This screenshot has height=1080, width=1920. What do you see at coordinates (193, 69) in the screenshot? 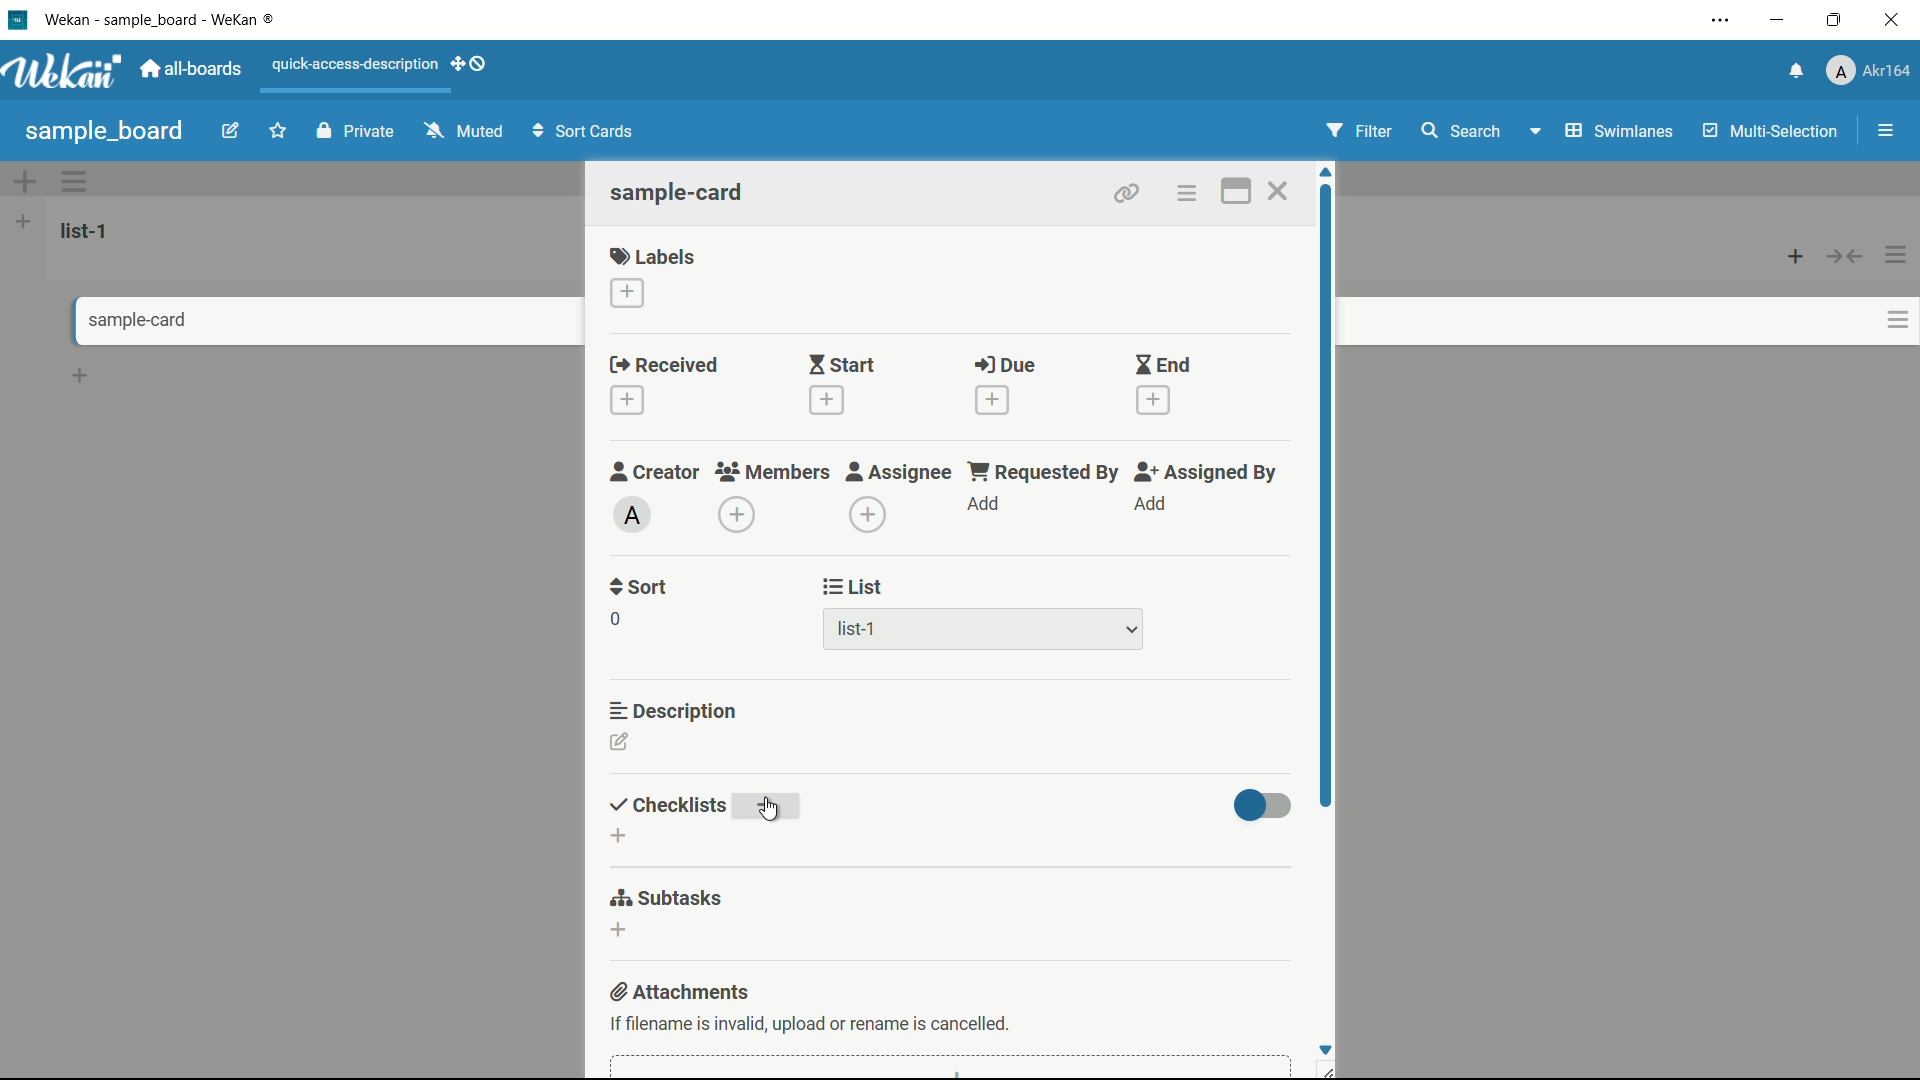
I see `all boards` at bounding box center [193, 69].